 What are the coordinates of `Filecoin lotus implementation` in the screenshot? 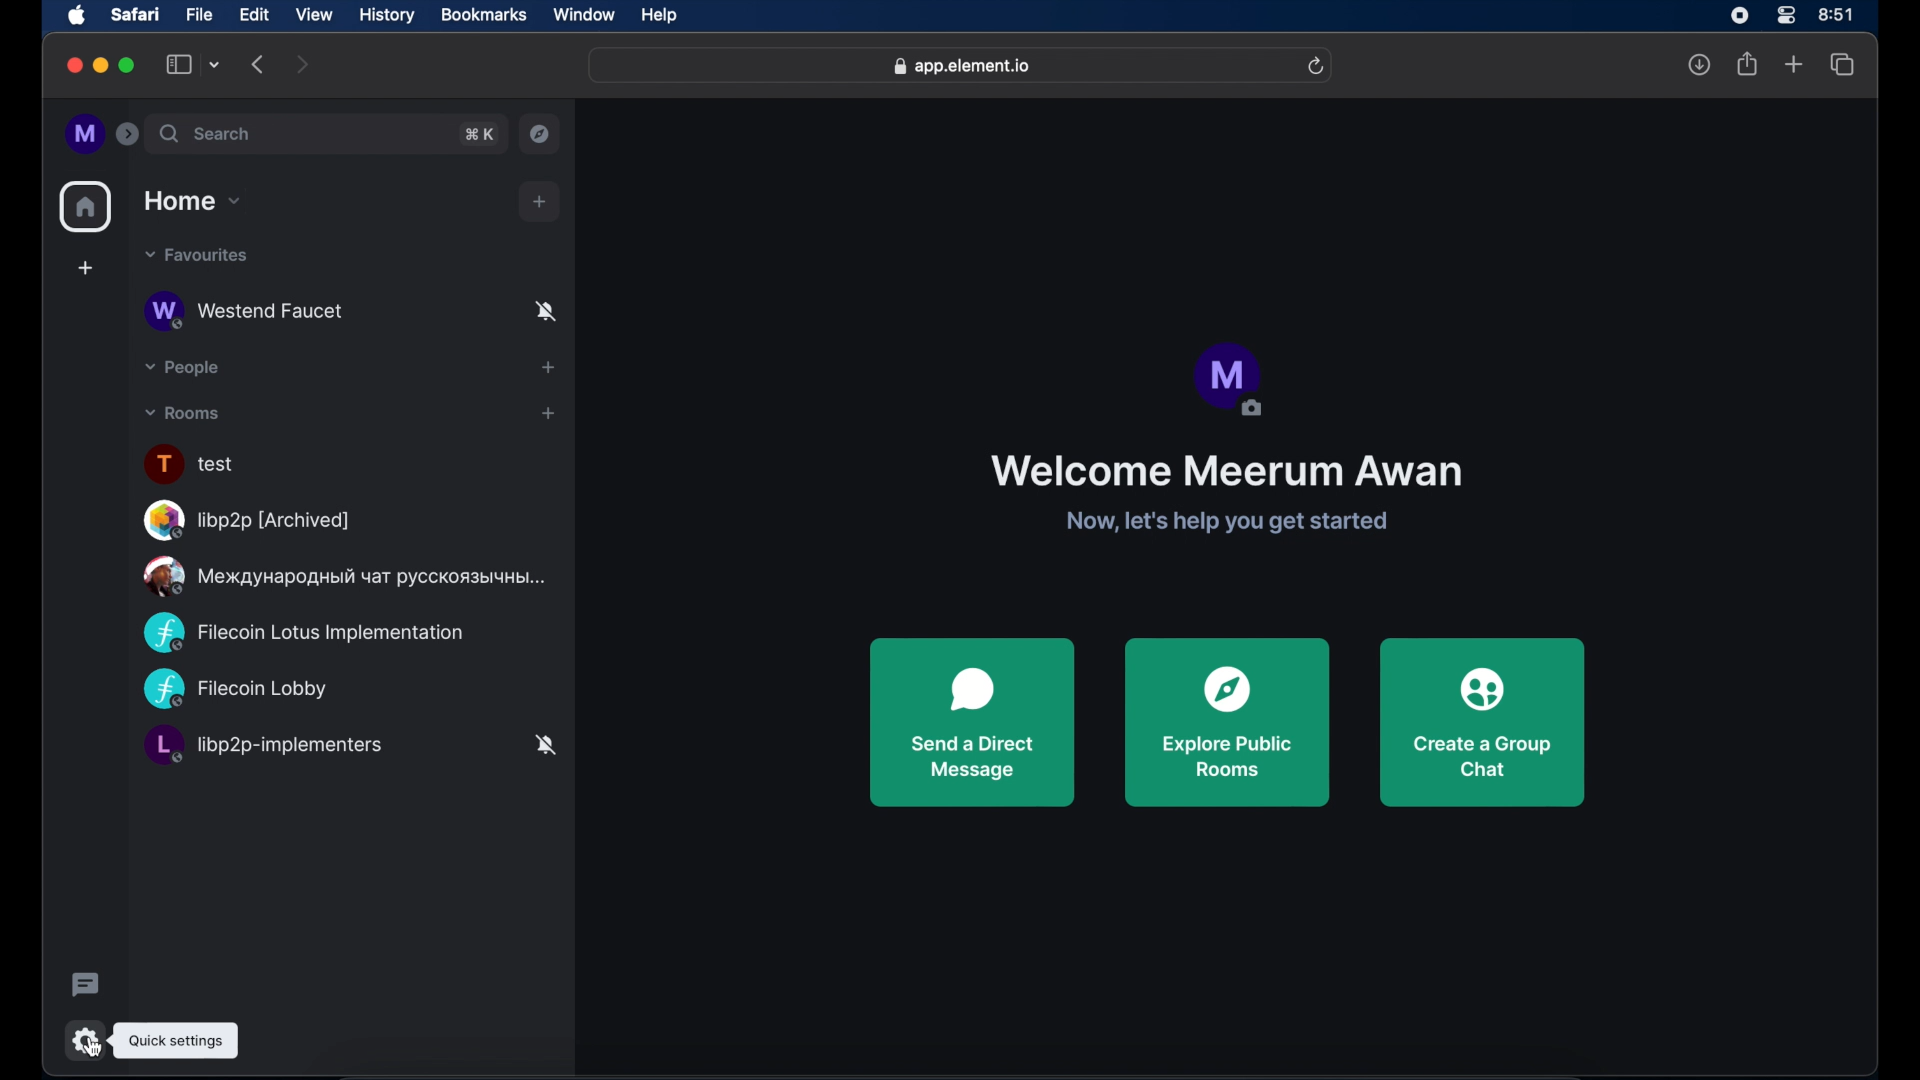 It's located at (320, 630).